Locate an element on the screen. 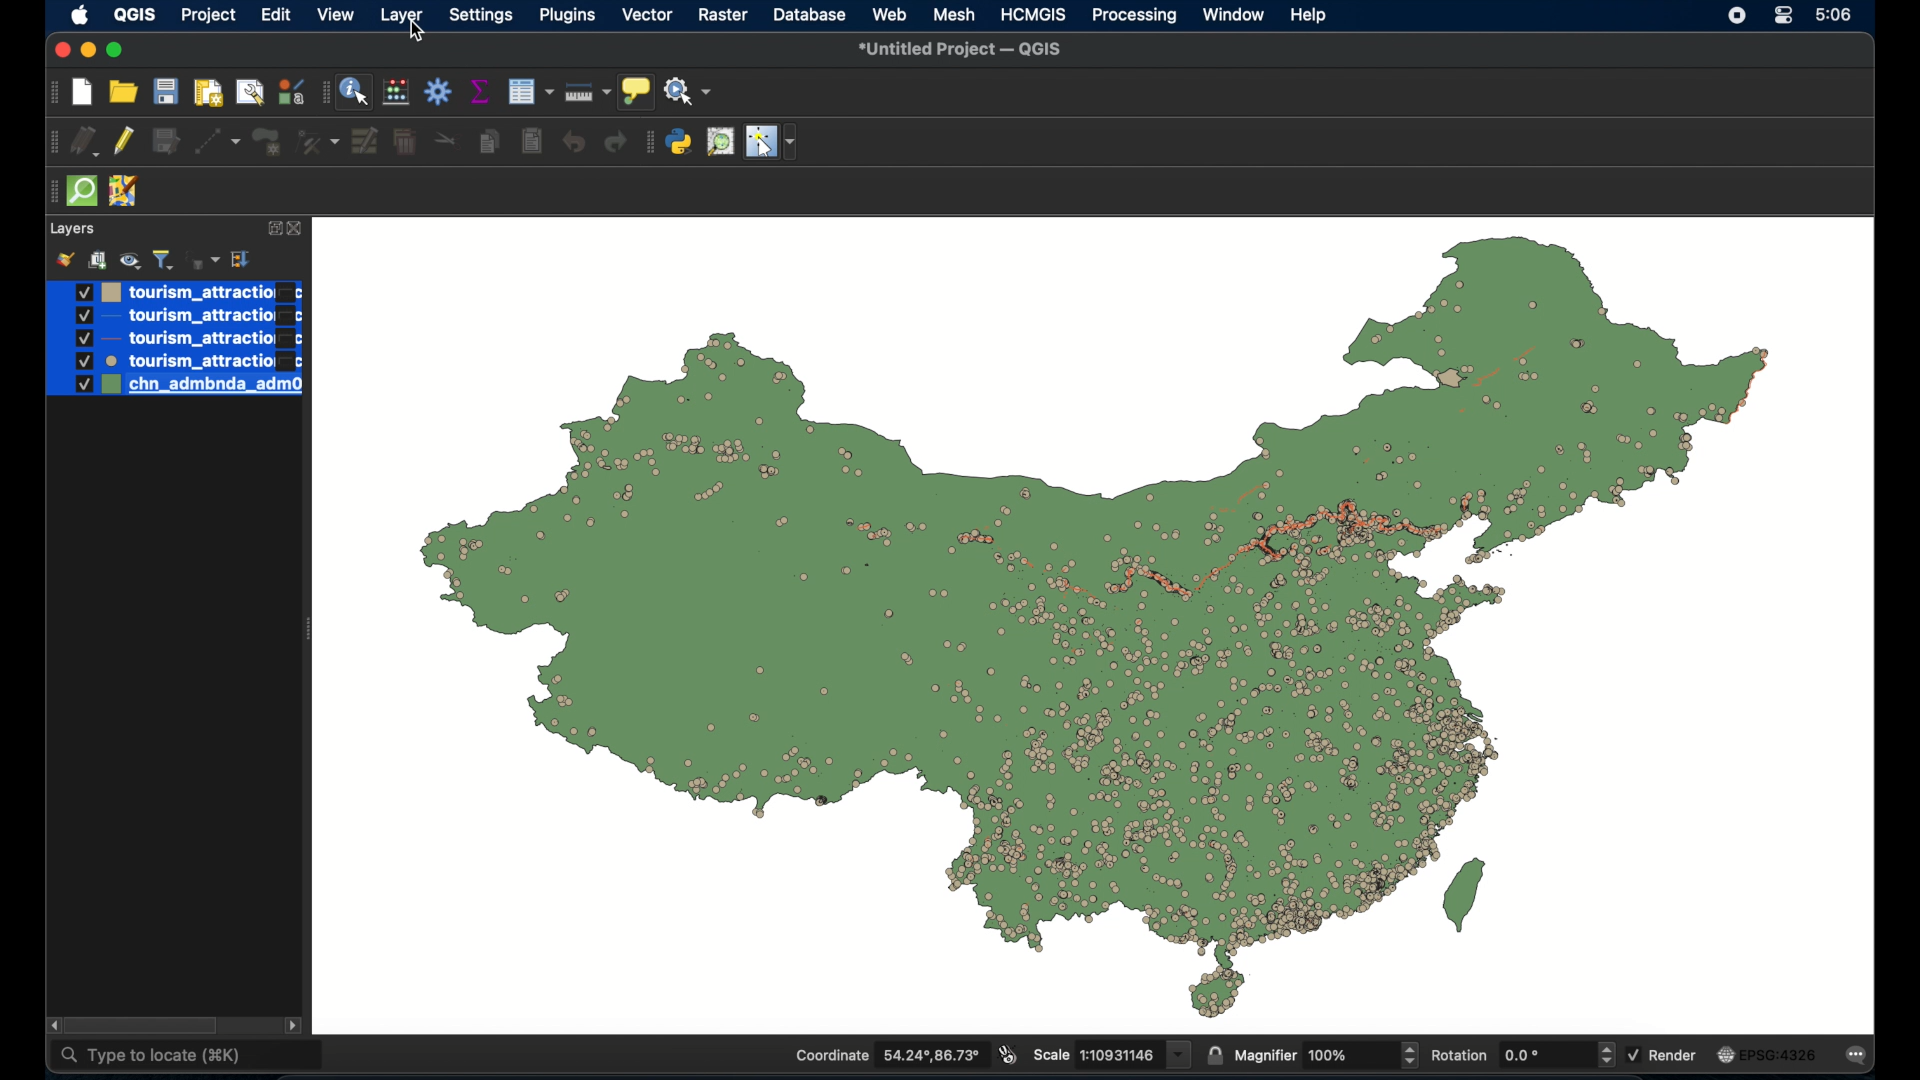 The height and width of the screenshot is (1080, 1920). scroll box is located at coordinates (144, 1025).